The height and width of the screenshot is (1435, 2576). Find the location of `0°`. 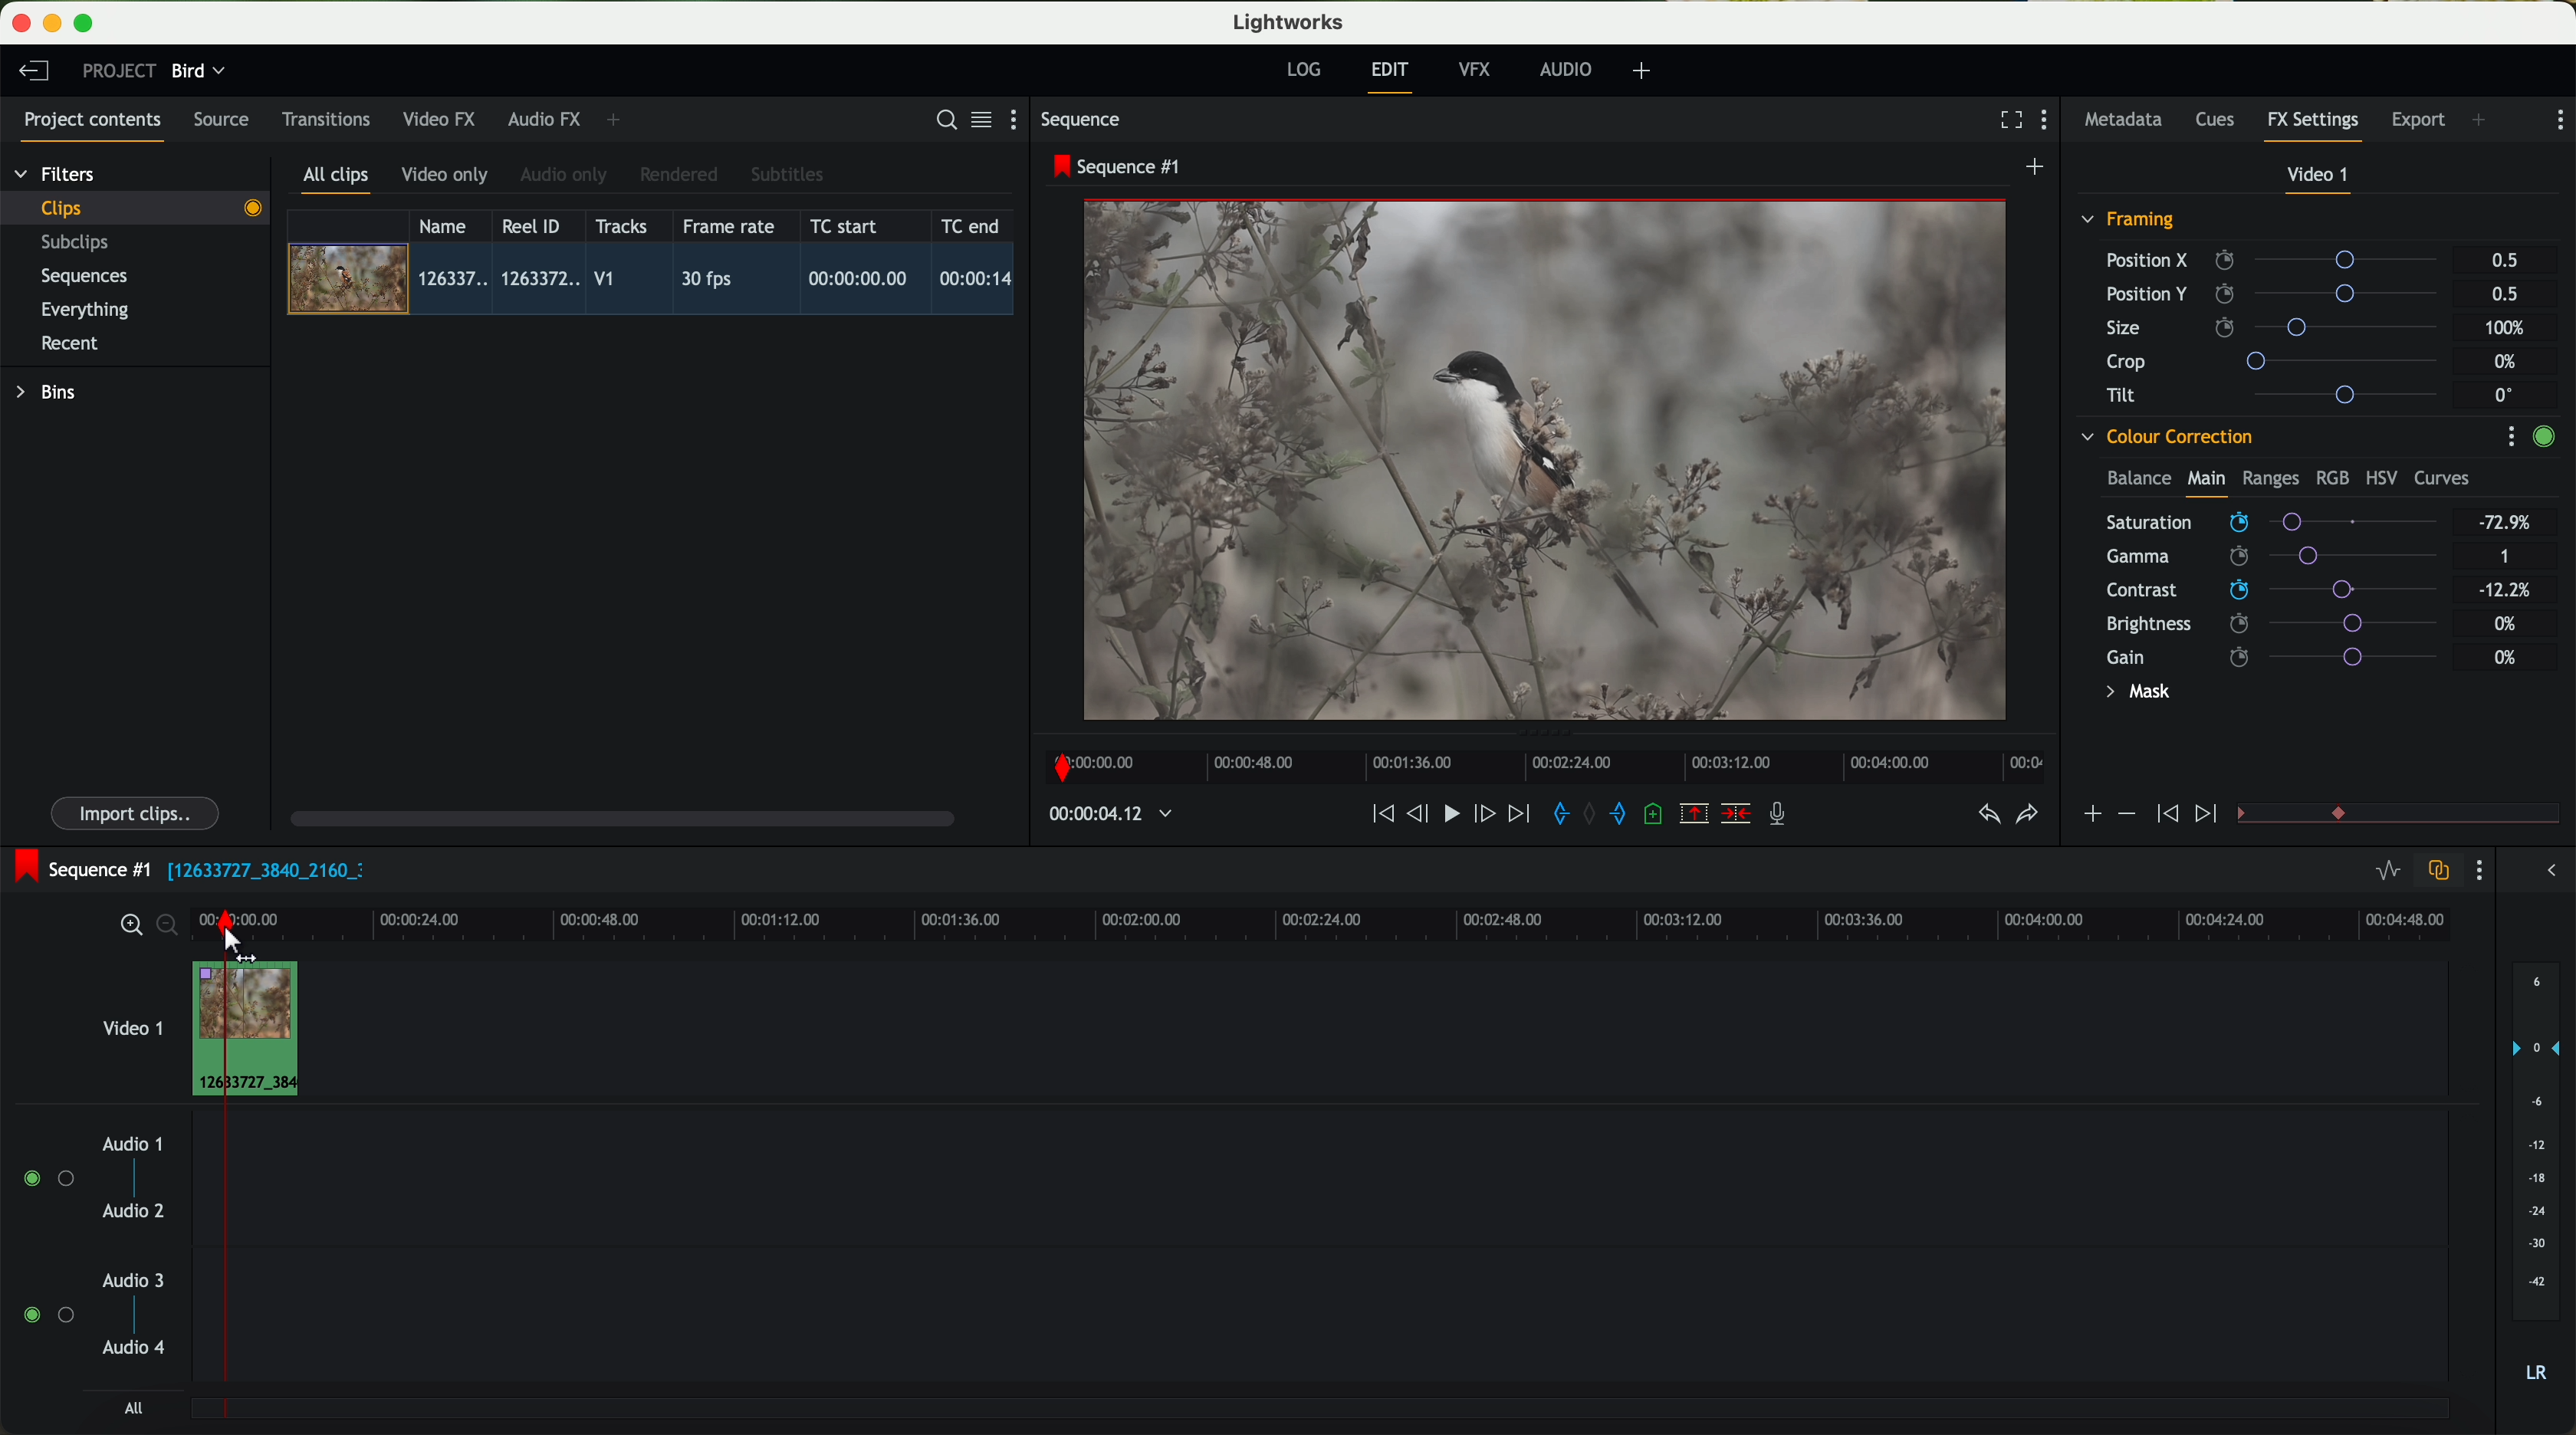

0° is located at coordinates (2505, 394).